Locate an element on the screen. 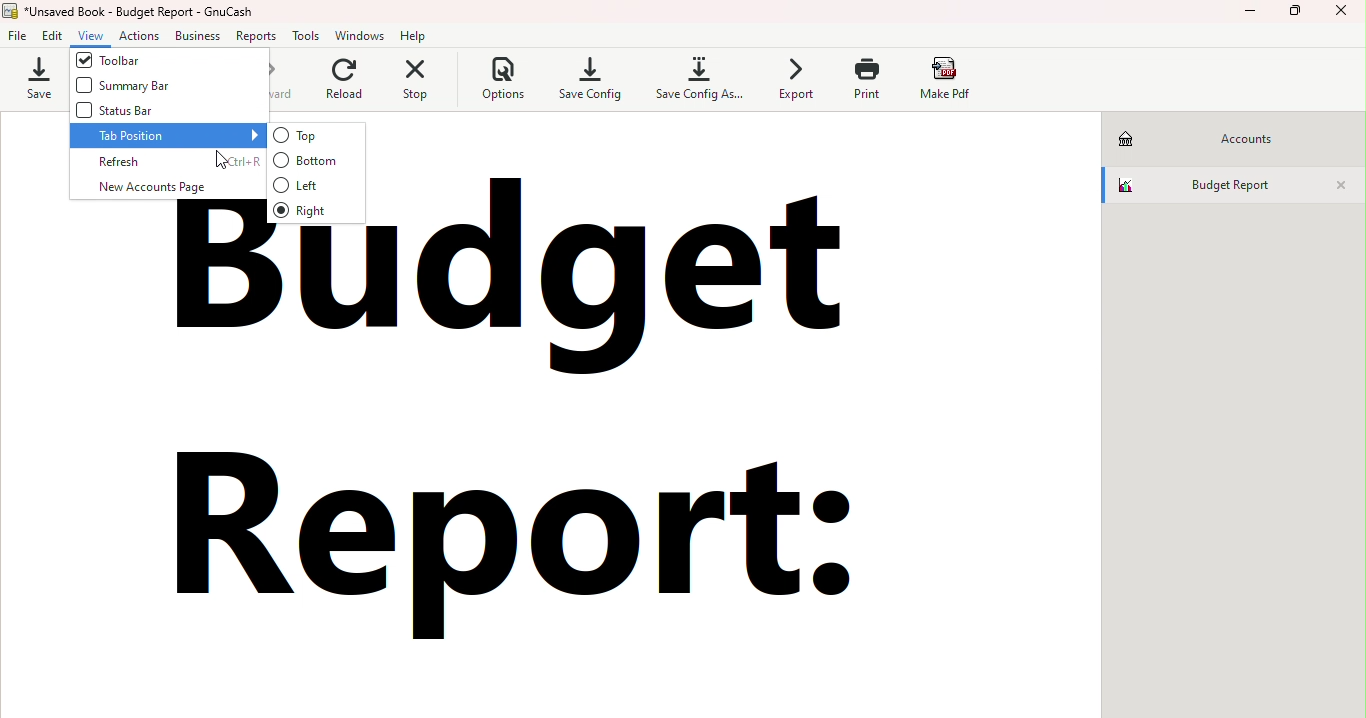  Budget report is located at coordinates (1211, 184).